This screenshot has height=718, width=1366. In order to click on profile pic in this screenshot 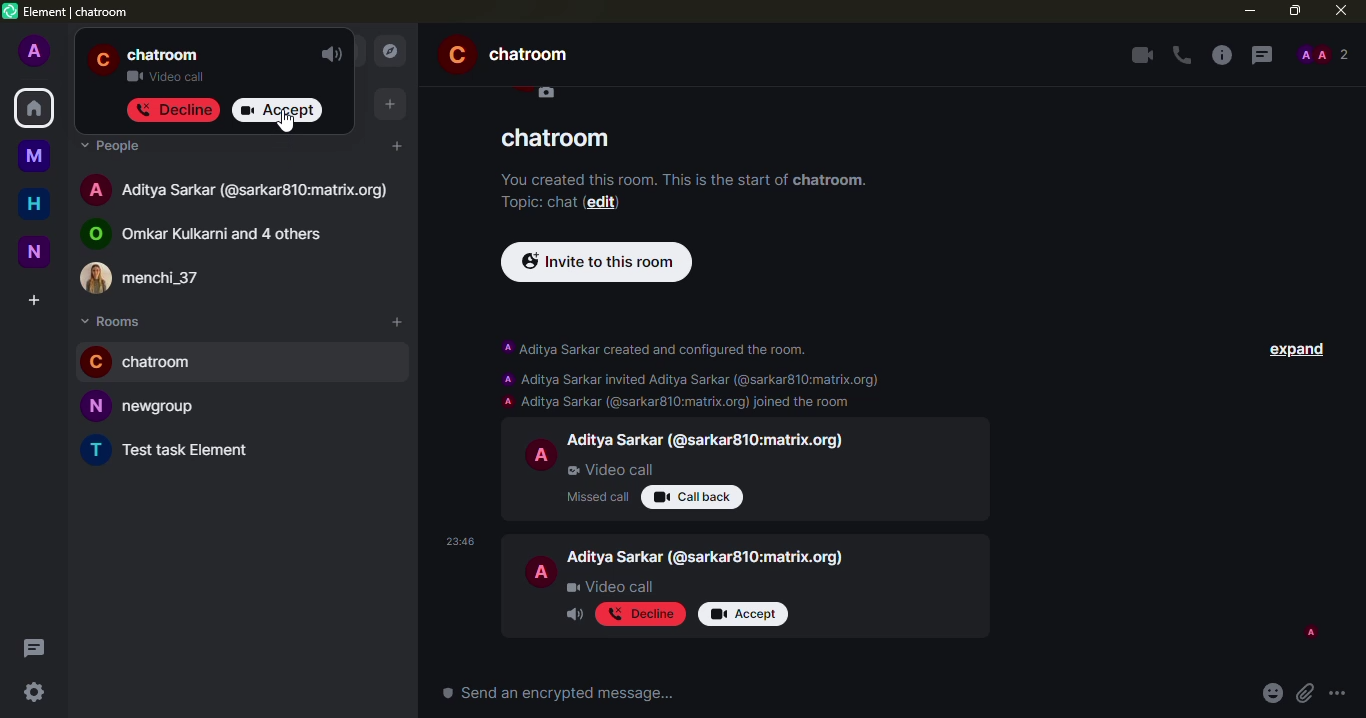, I will do `click(539, 573)`.